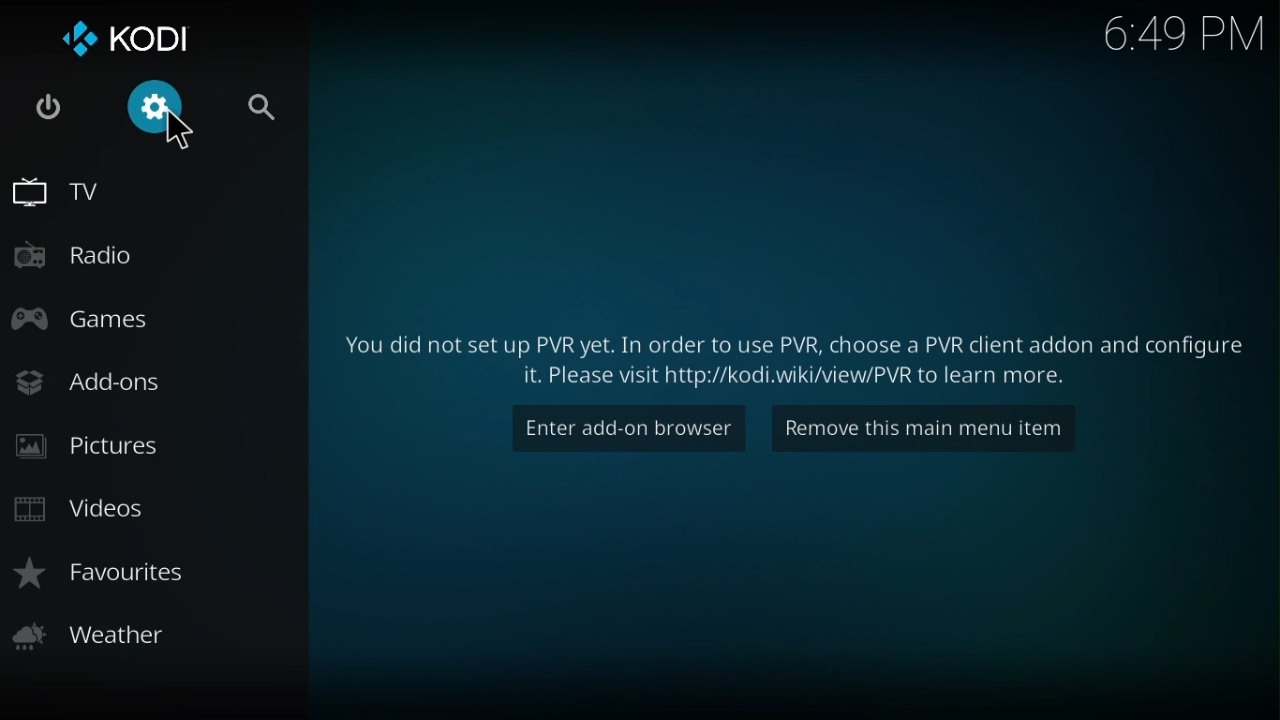  Describe the element at coordinates (55, 198) in the screenshot. I see `TV` at that location.